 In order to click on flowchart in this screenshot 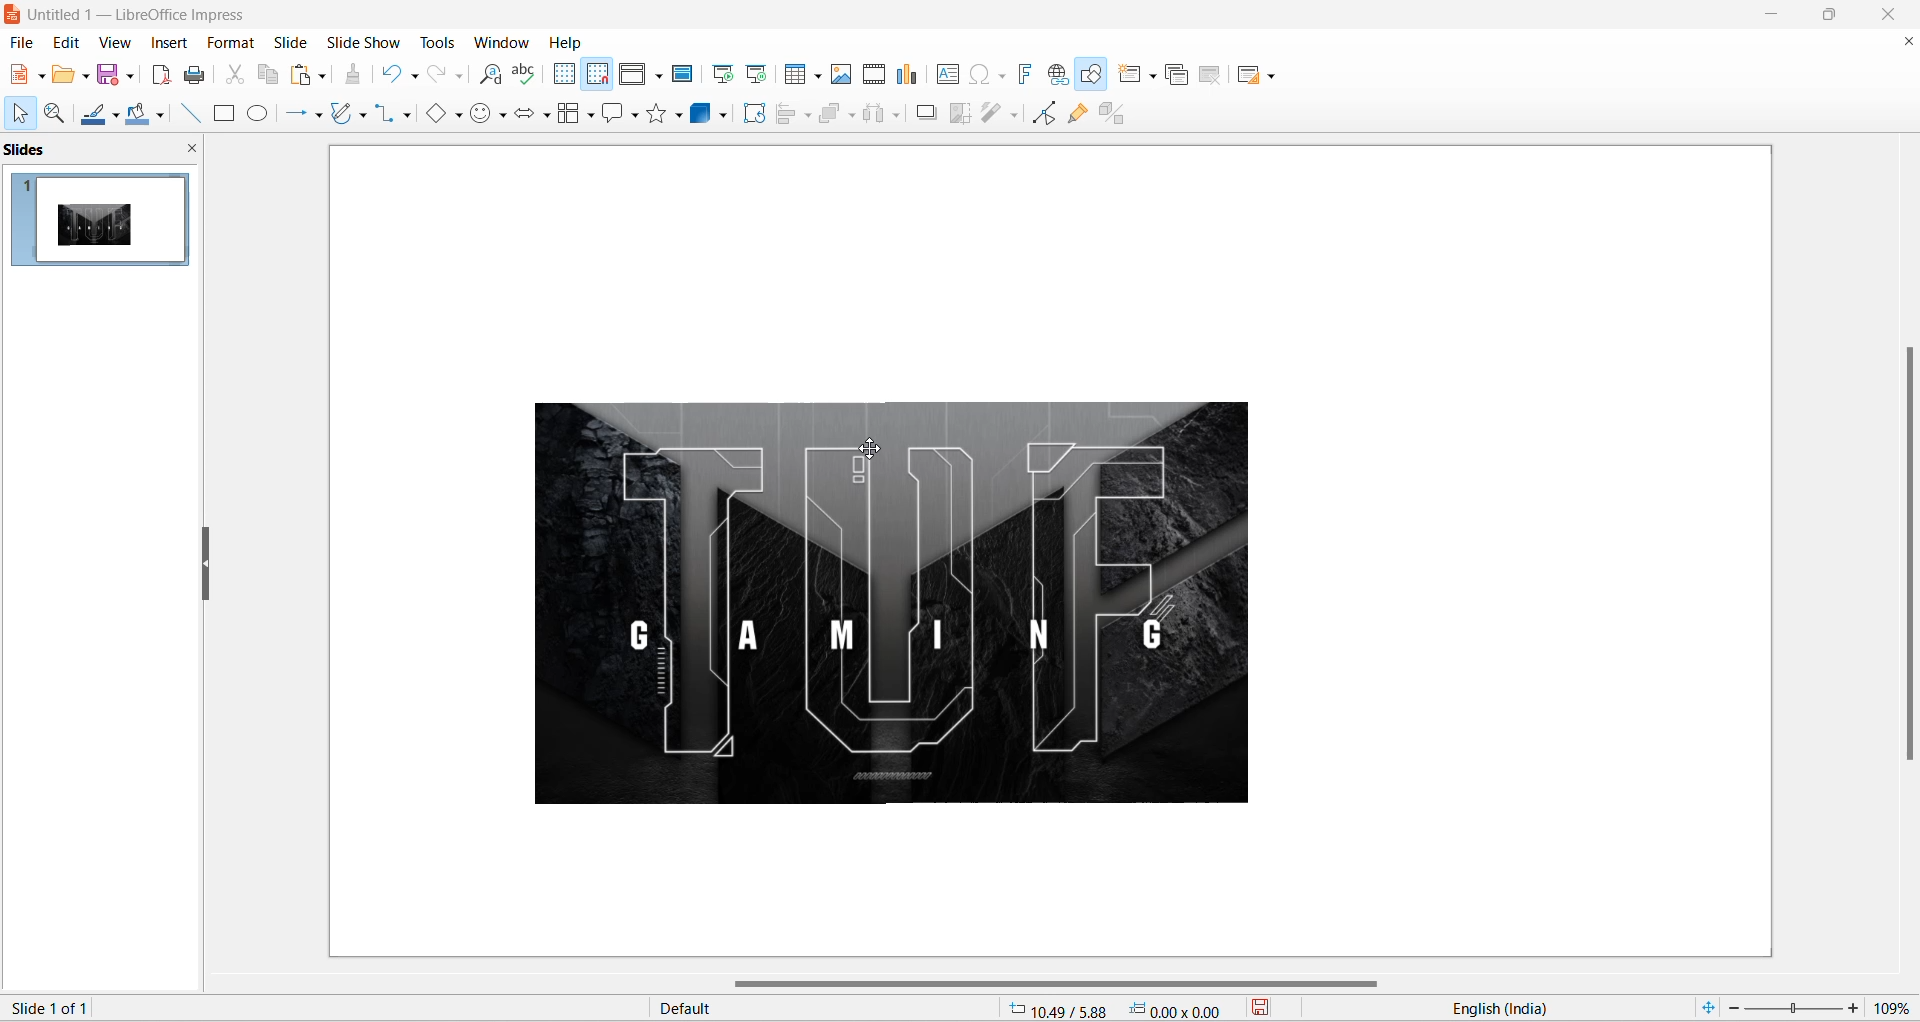, I will do `click(569, 115)`.